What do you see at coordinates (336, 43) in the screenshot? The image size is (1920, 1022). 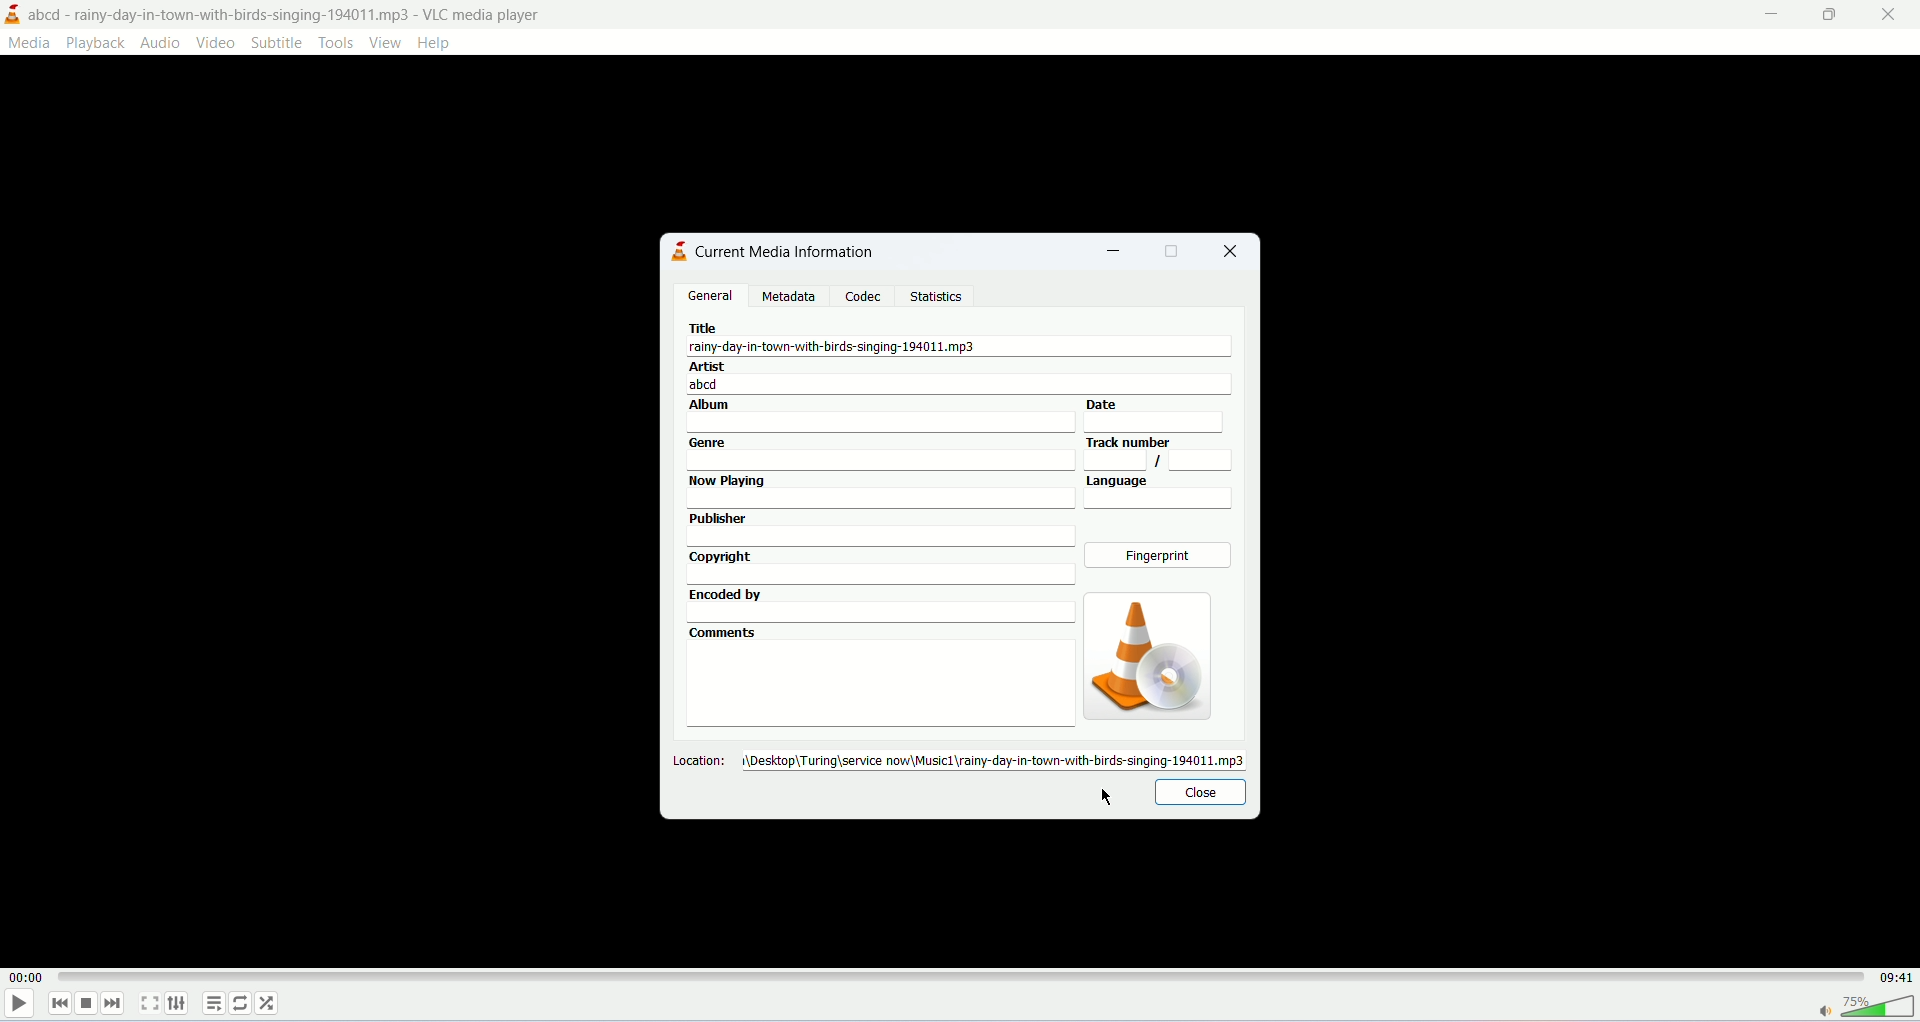 I see `tools` at bounding box center [336, 43].